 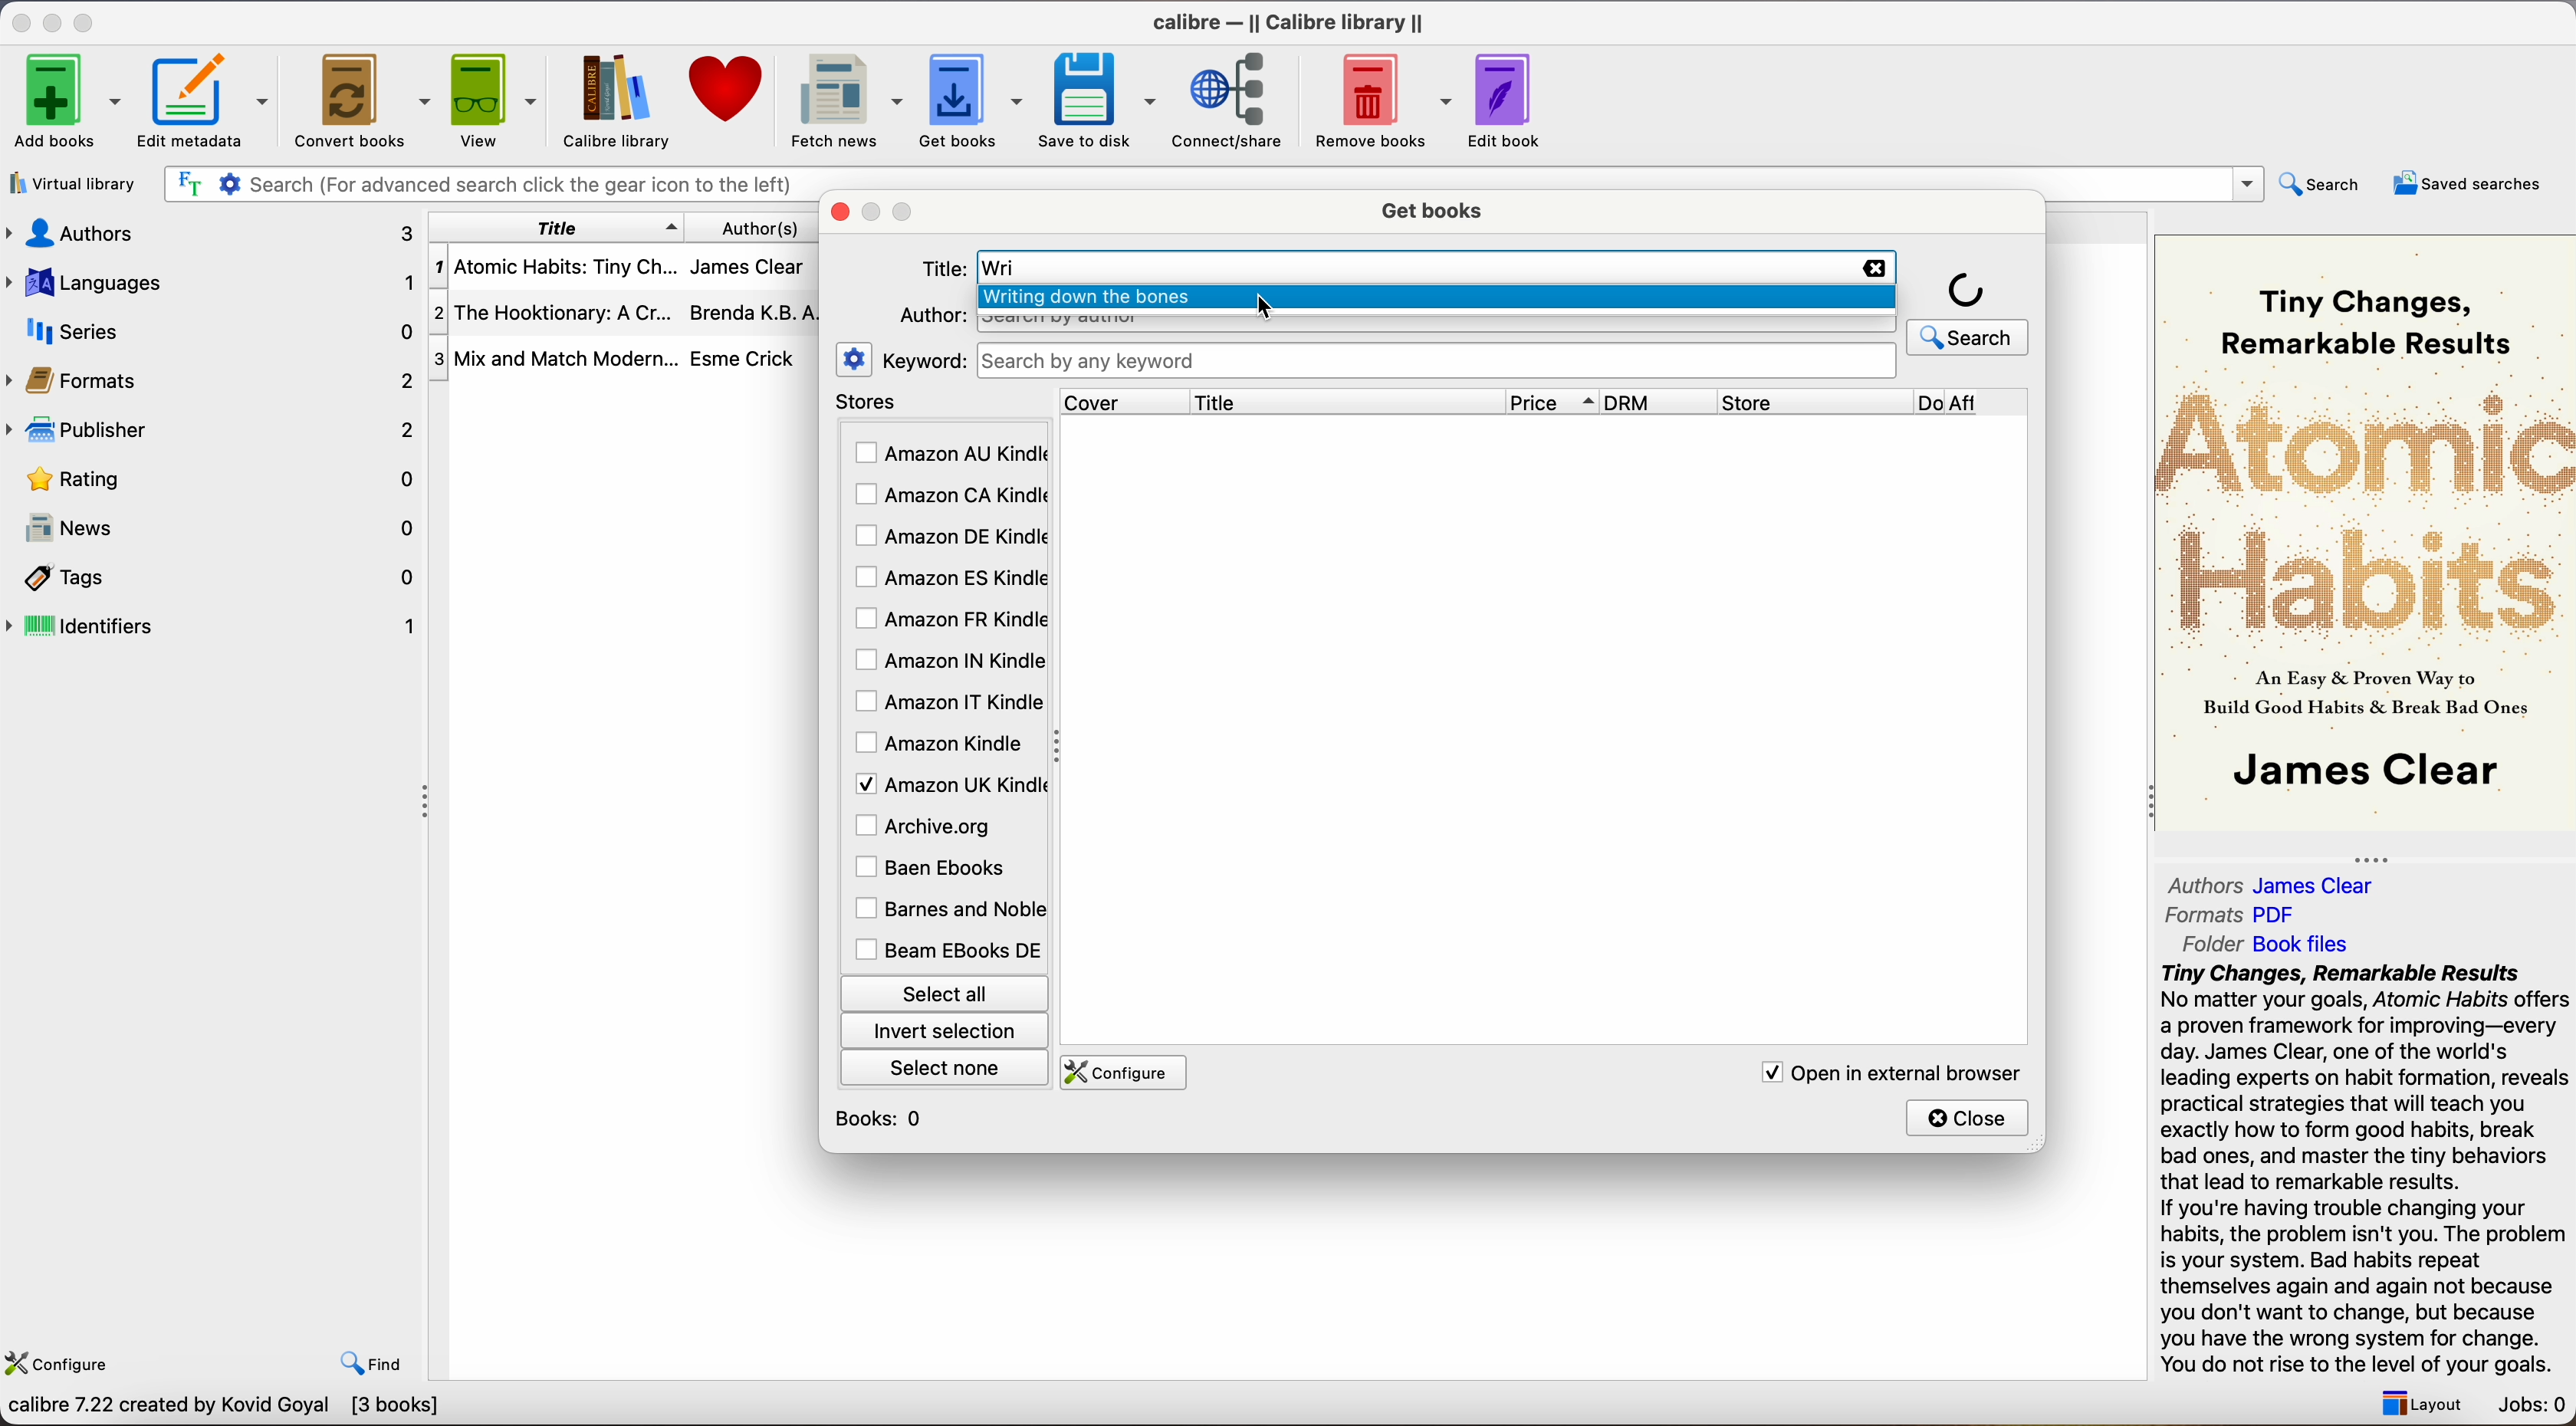 What do you see at coordinates (554, 268) in the screenshot?
I see `Atomic Habits: Tiny Ch...` at bounding box center [554, 268].